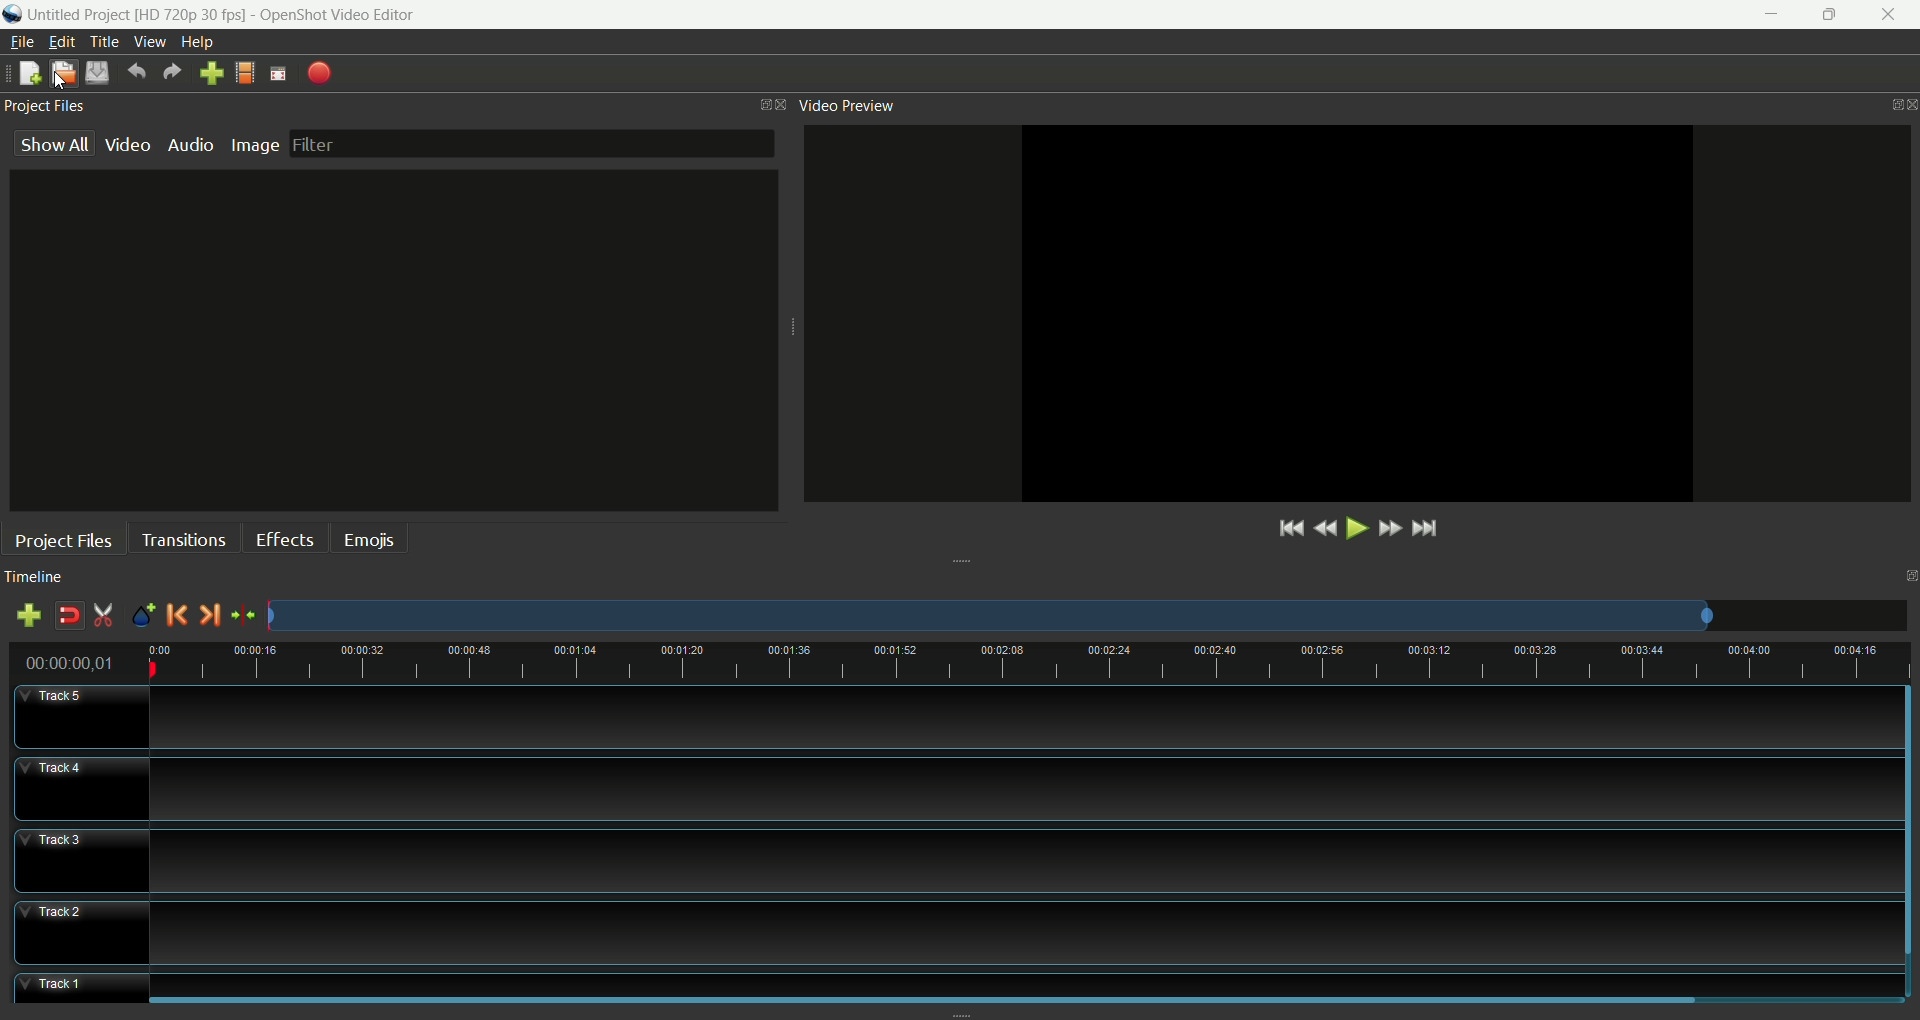 This screenshot has height=1020, width=1920. Describe the element at coordinates (171, 73) in the screenshot. I see `redo` at that location.